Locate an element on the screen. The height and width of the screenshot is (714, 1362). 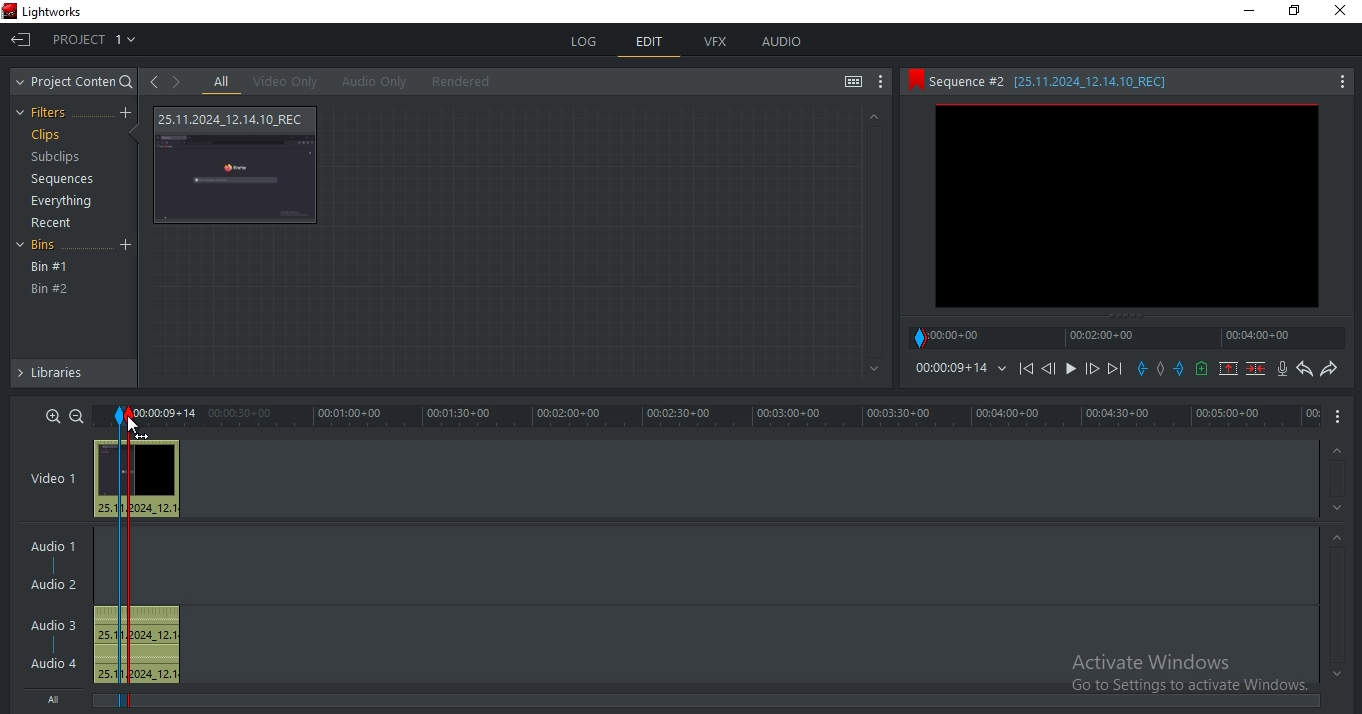
vfx is located at coordinates (717, 42).